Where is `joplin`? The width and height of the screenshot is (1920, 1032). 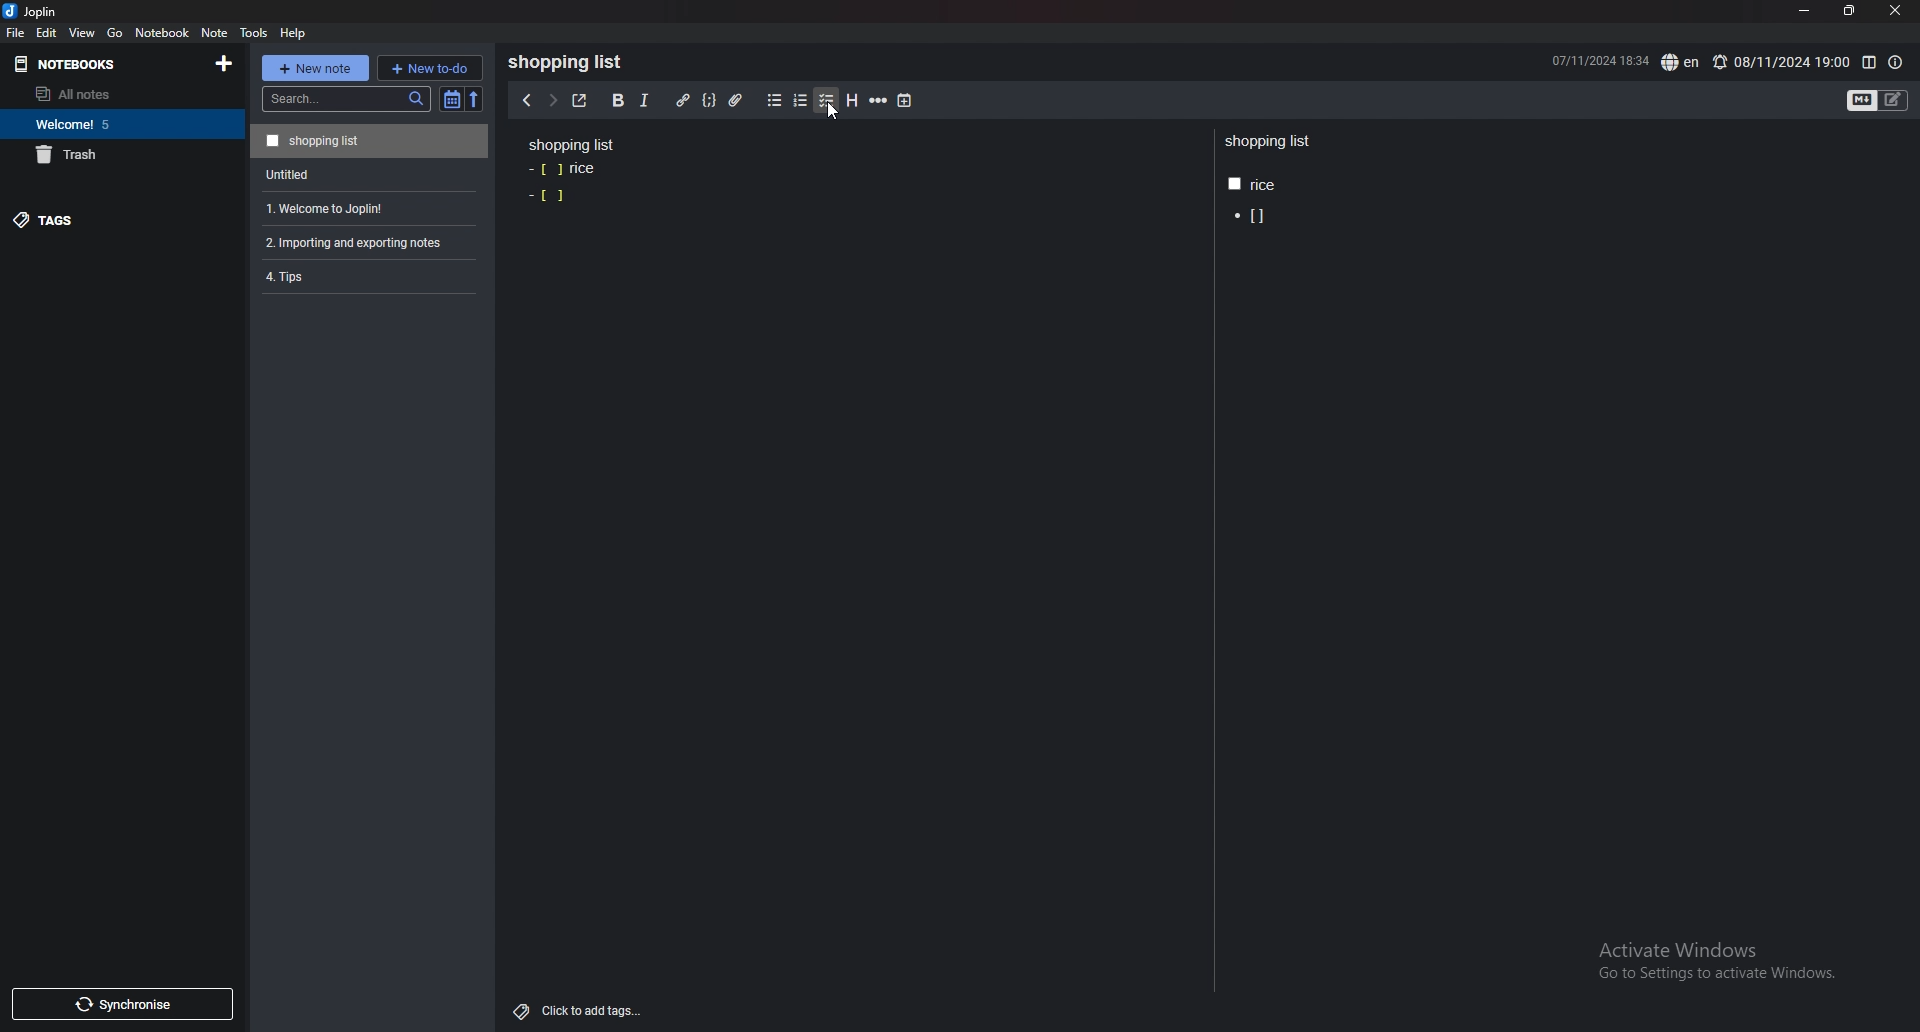
joplin is located at coordinates (34, 11).